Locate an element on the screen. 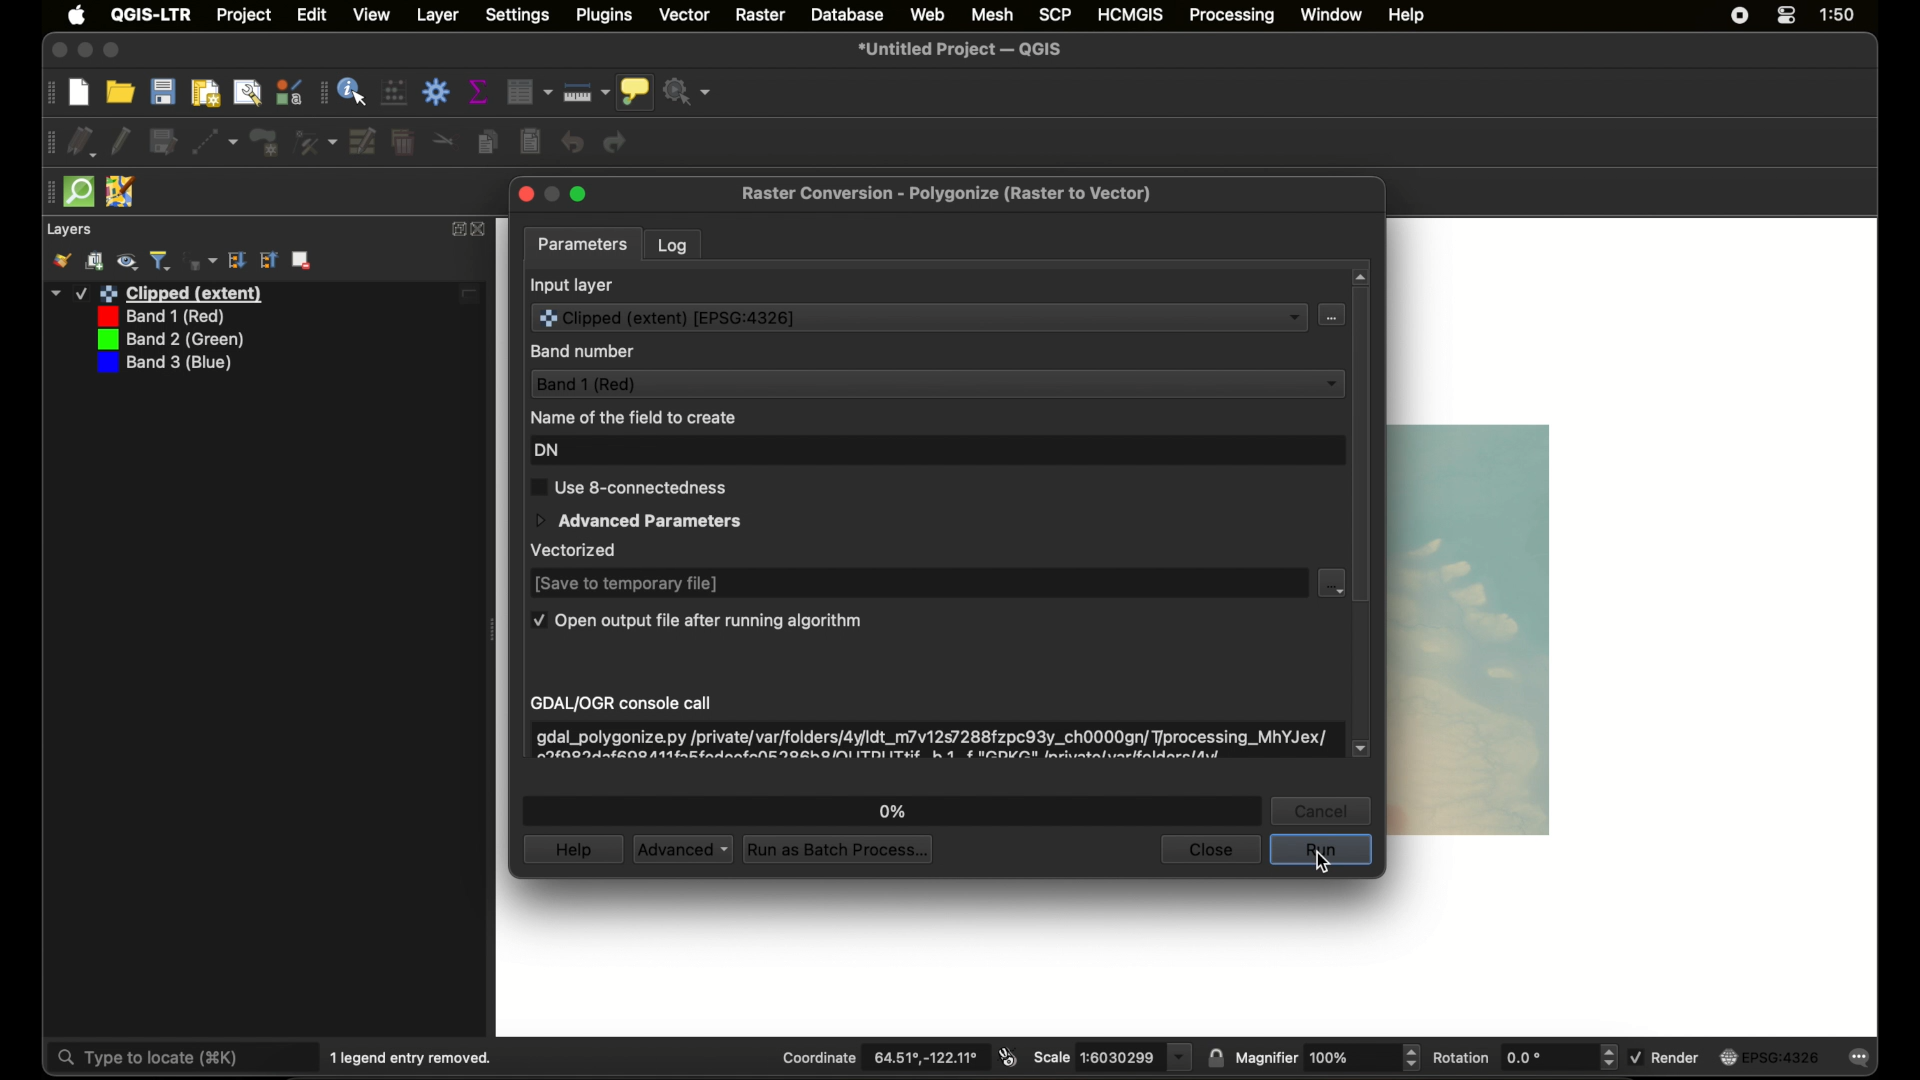 Image resolution: width=1920 pixels, height=1080 pixels. drag handle is located at coordinates (49, 94).